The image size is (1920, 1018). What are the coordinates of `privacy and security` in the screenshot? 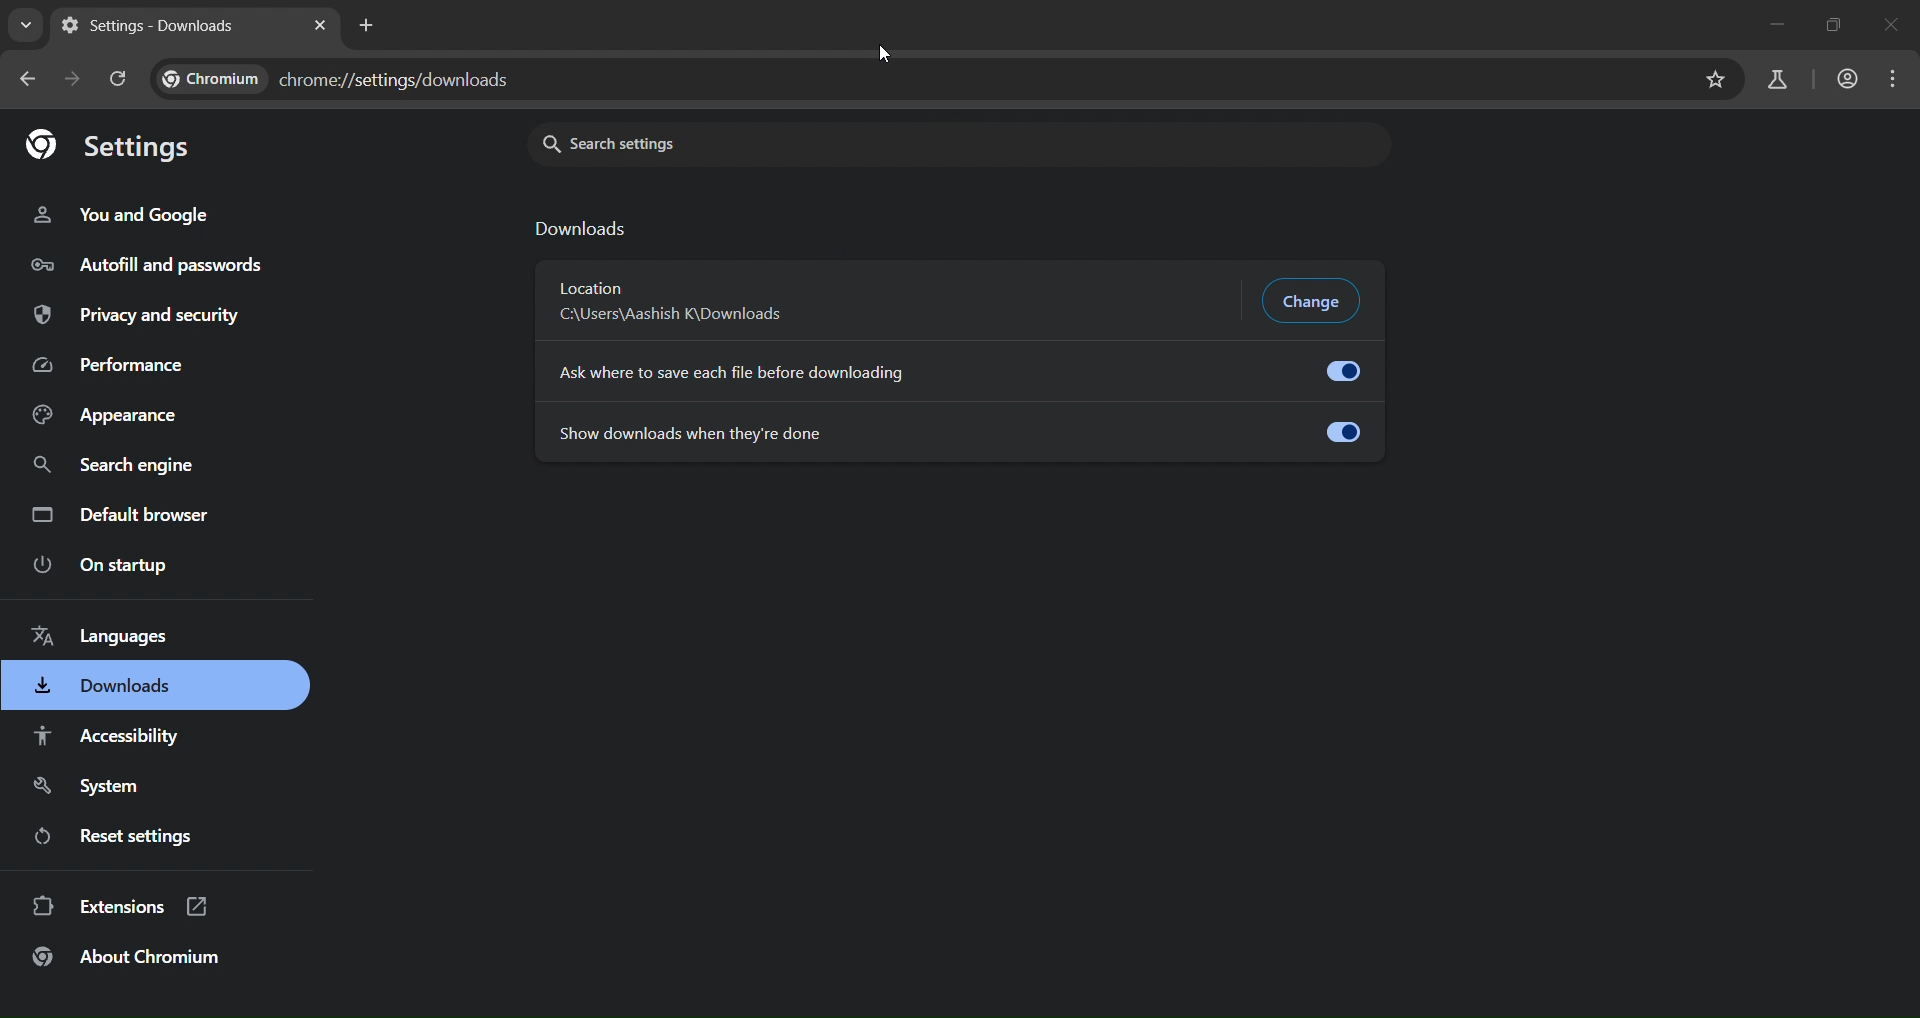 It's located at (142, 316).